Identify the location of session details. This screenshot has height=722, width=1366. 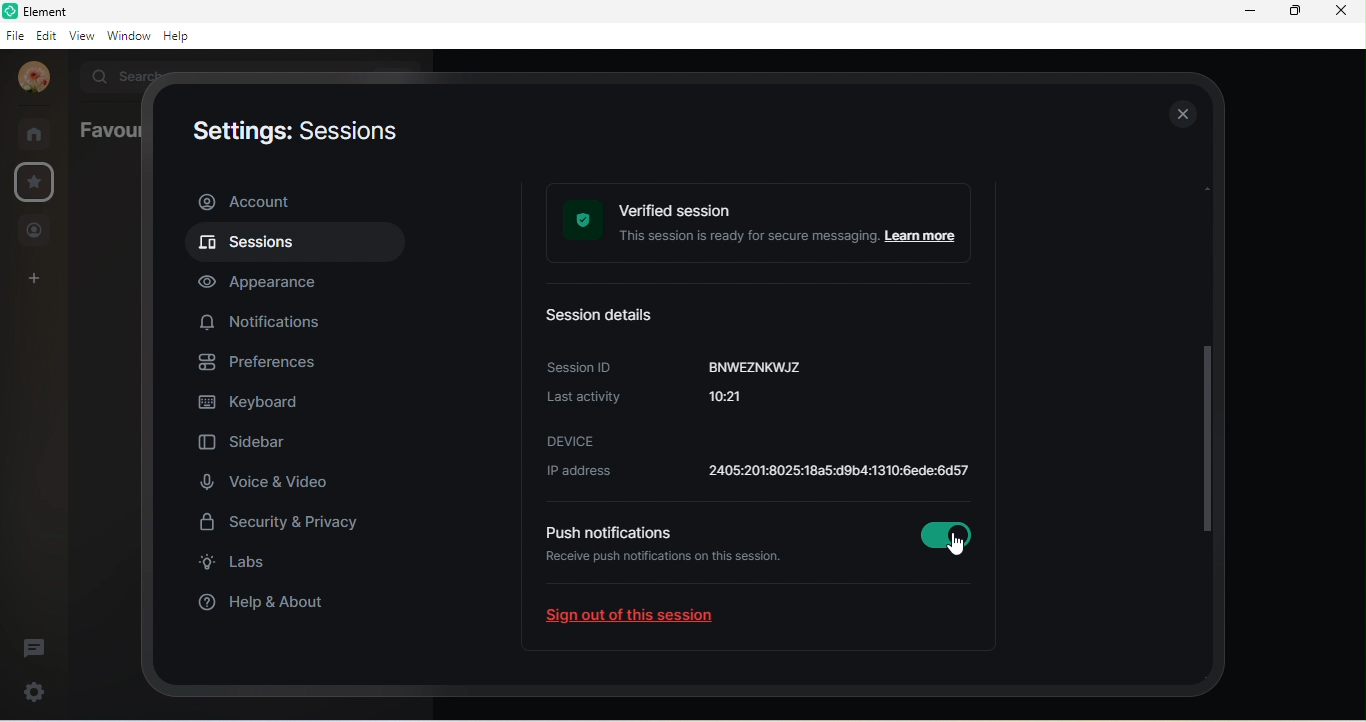
(610, 317).